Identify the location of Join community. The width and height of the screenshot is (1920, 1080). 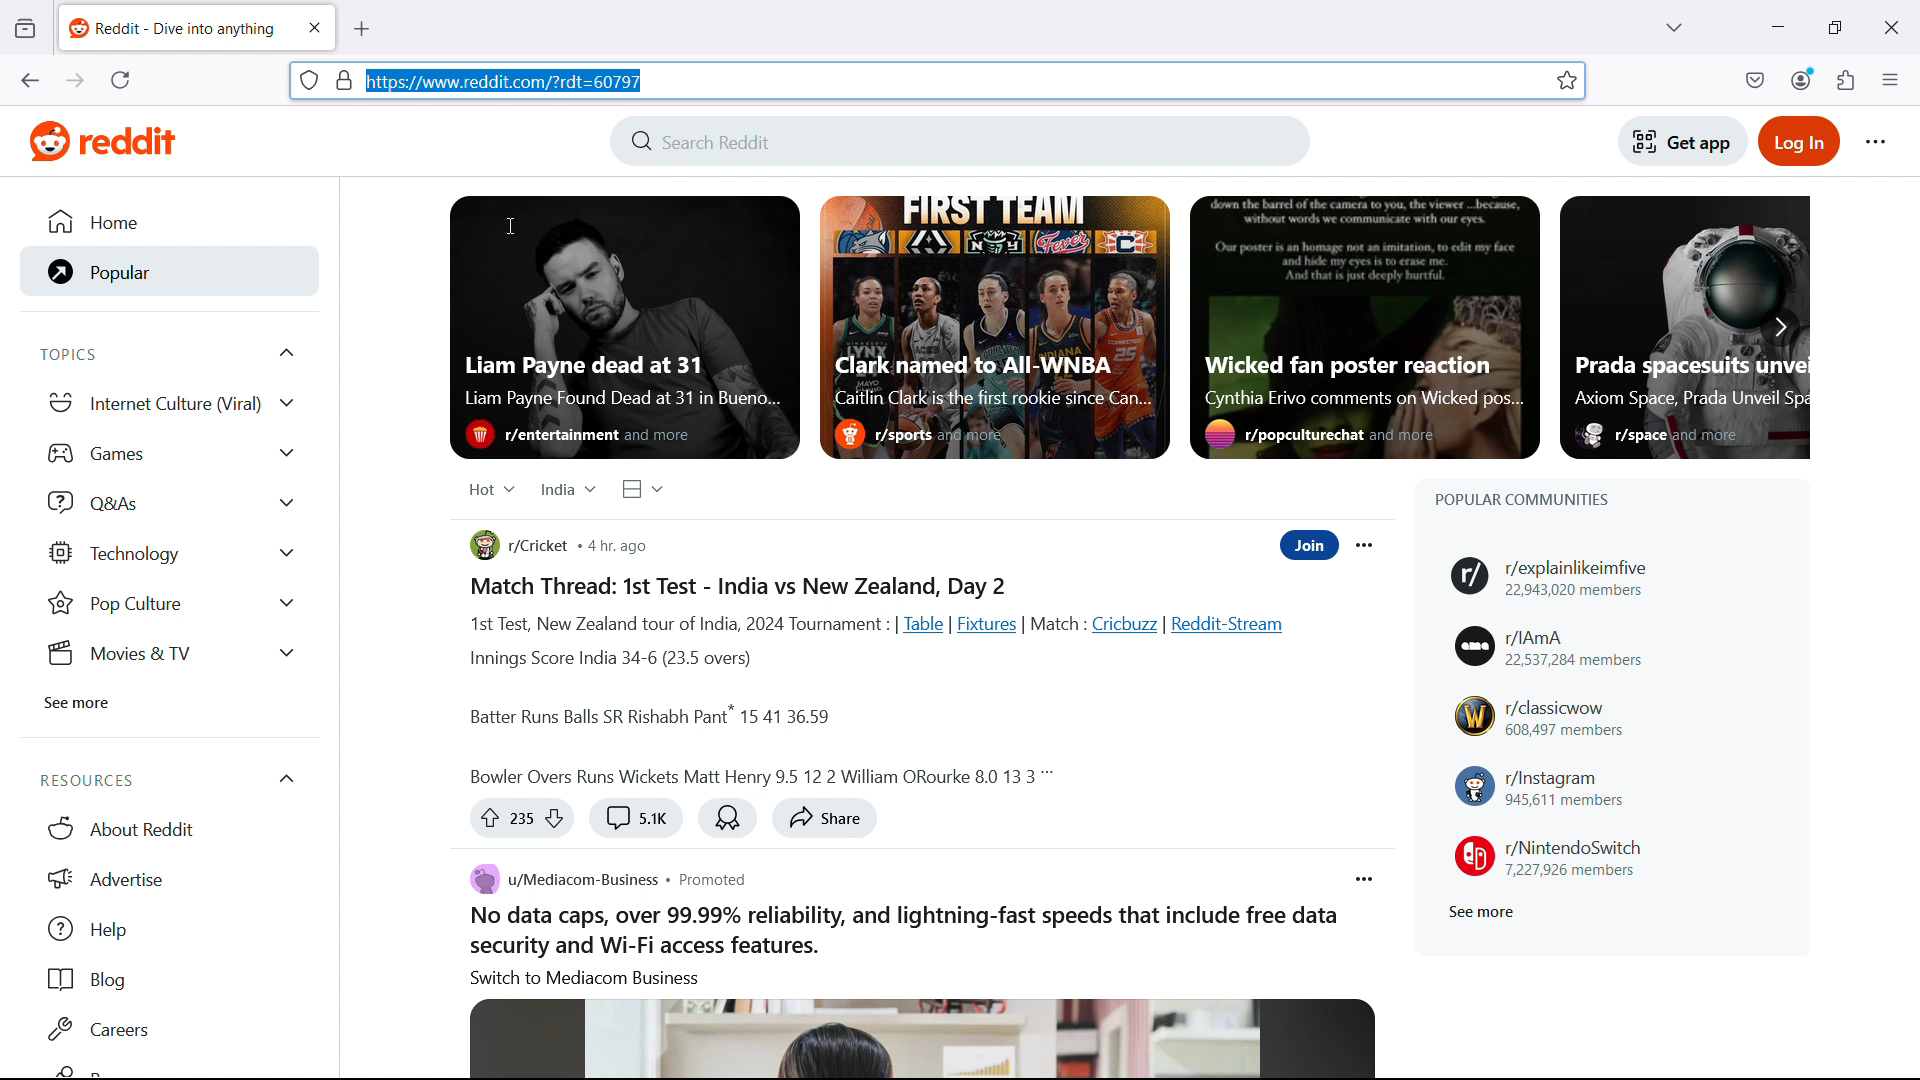
(1310, 545).